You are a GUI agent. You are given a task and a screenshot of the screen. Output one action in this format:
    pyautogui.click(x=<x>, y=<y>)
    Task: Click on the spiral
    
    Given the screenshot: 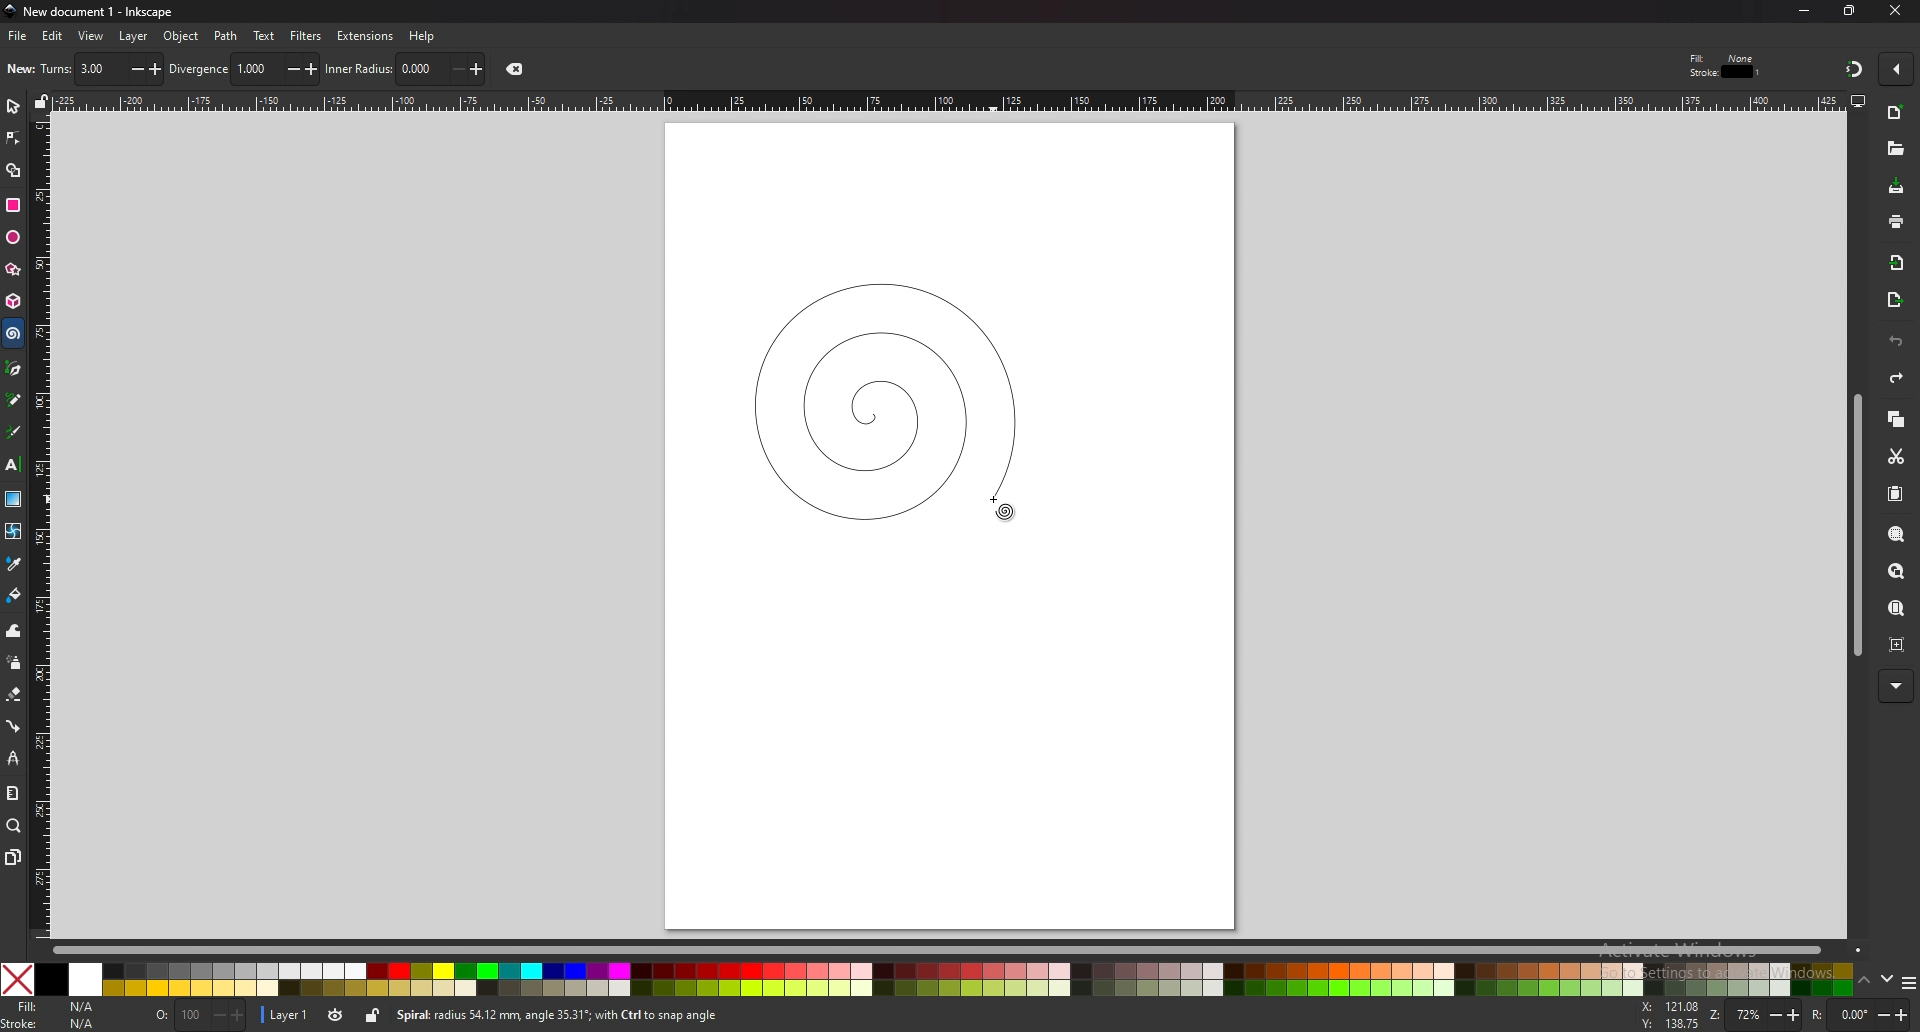 What is the action you would take?
    pyautogui.click(x=882, y=399)
    